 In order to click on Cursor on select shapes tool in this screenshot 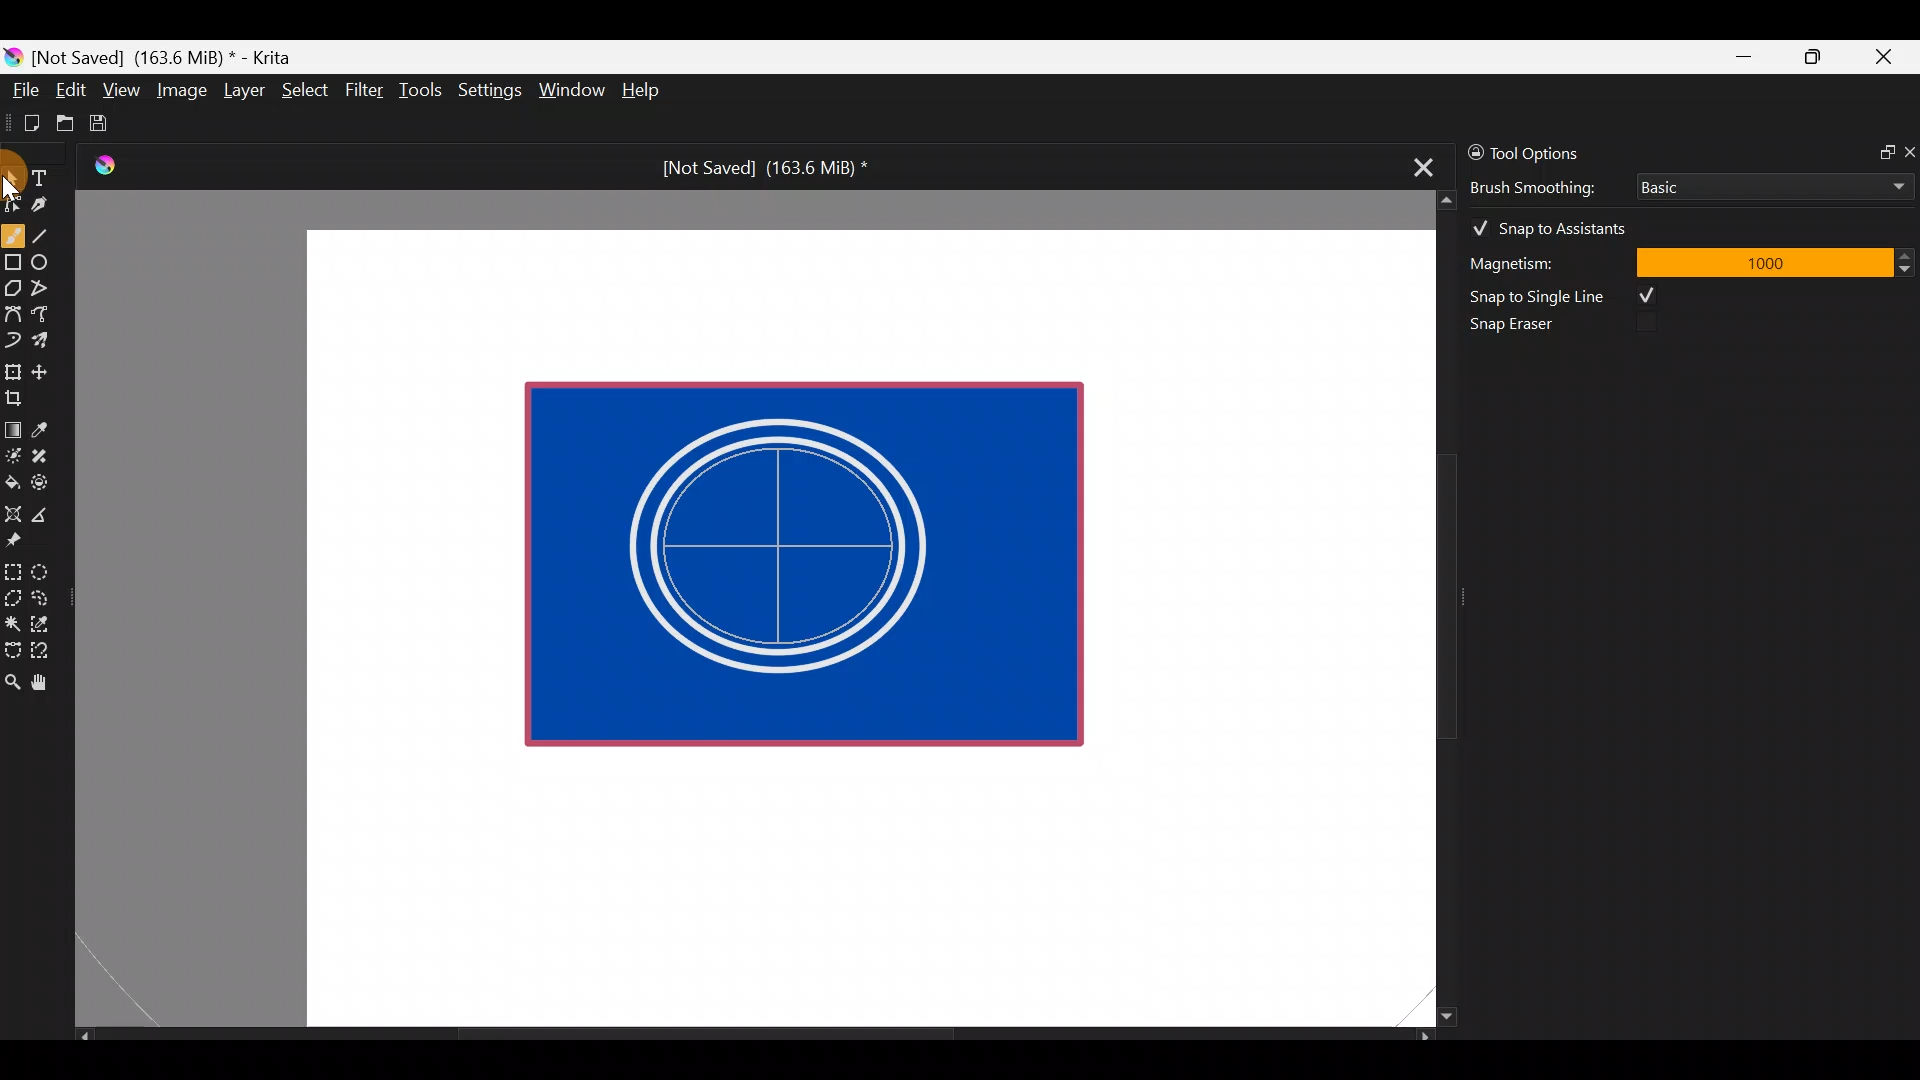, I will do `click(12, 164)`.